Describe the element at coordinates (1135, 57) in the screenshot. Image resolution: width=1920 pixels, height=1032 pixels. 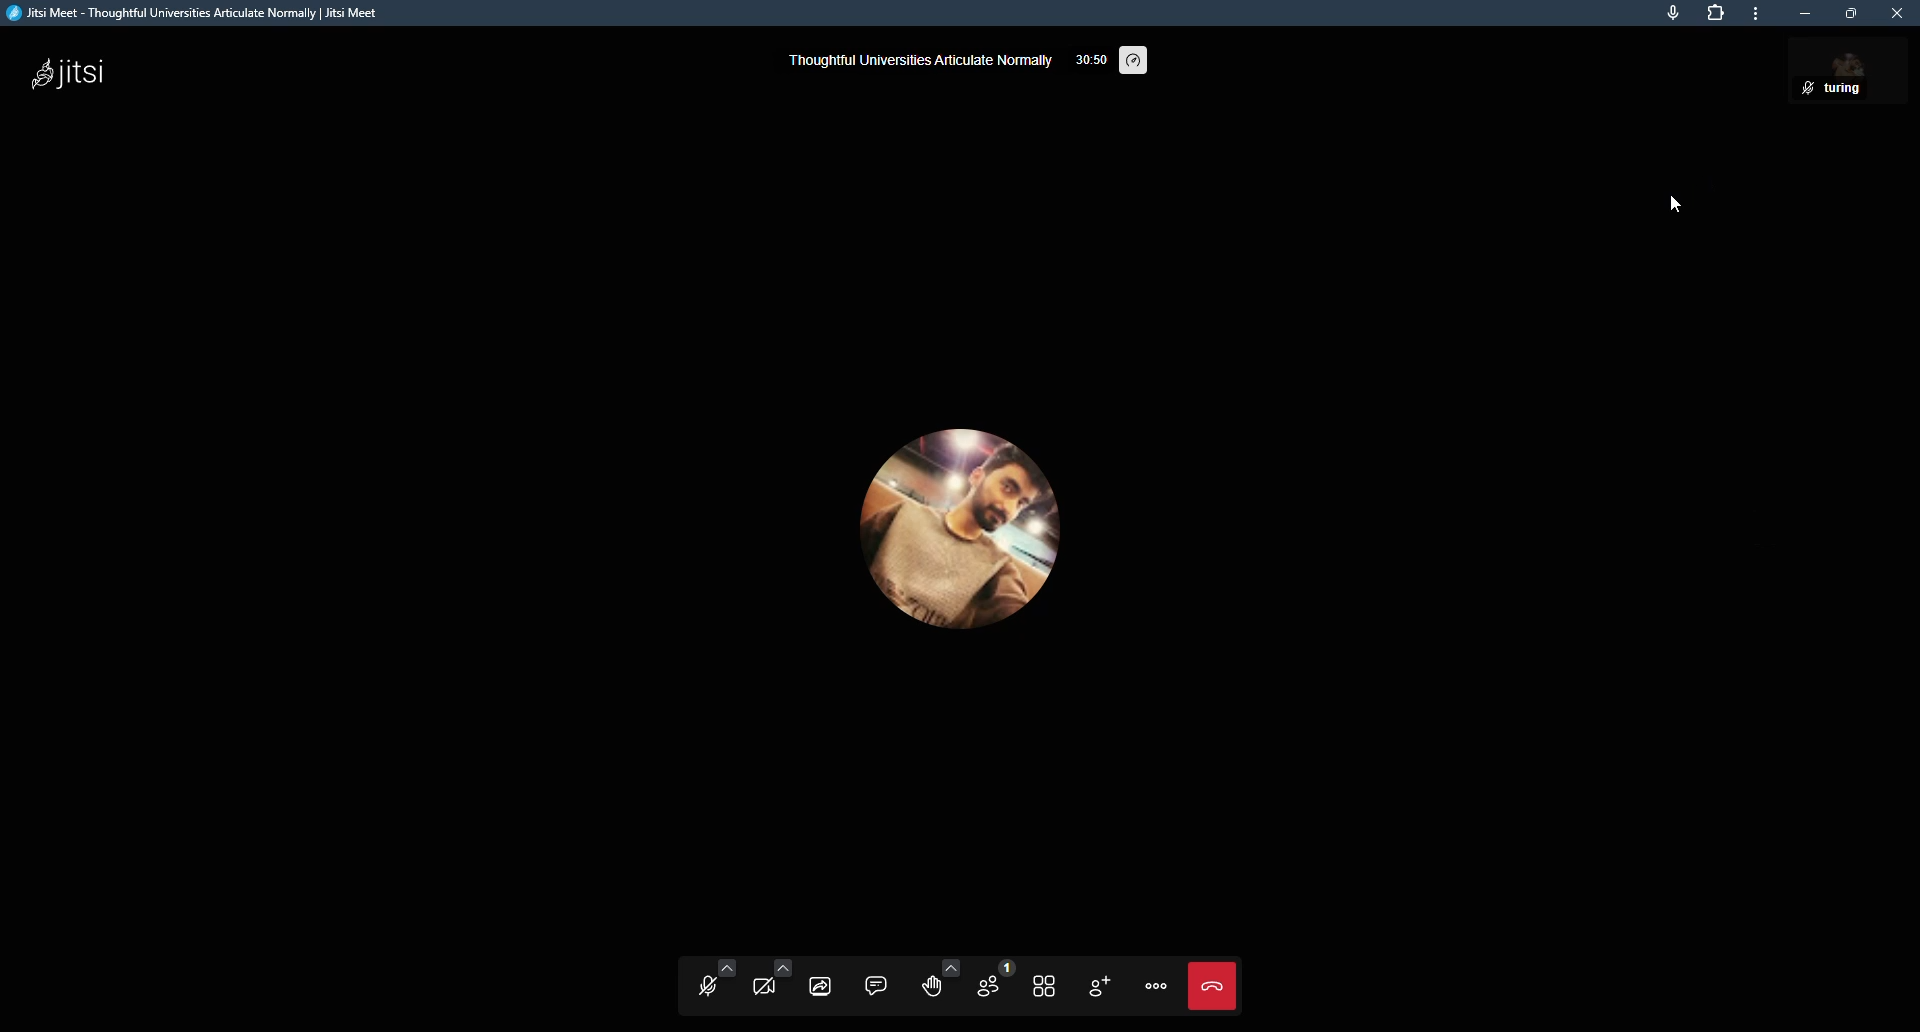
I see `performance settings` at that location.